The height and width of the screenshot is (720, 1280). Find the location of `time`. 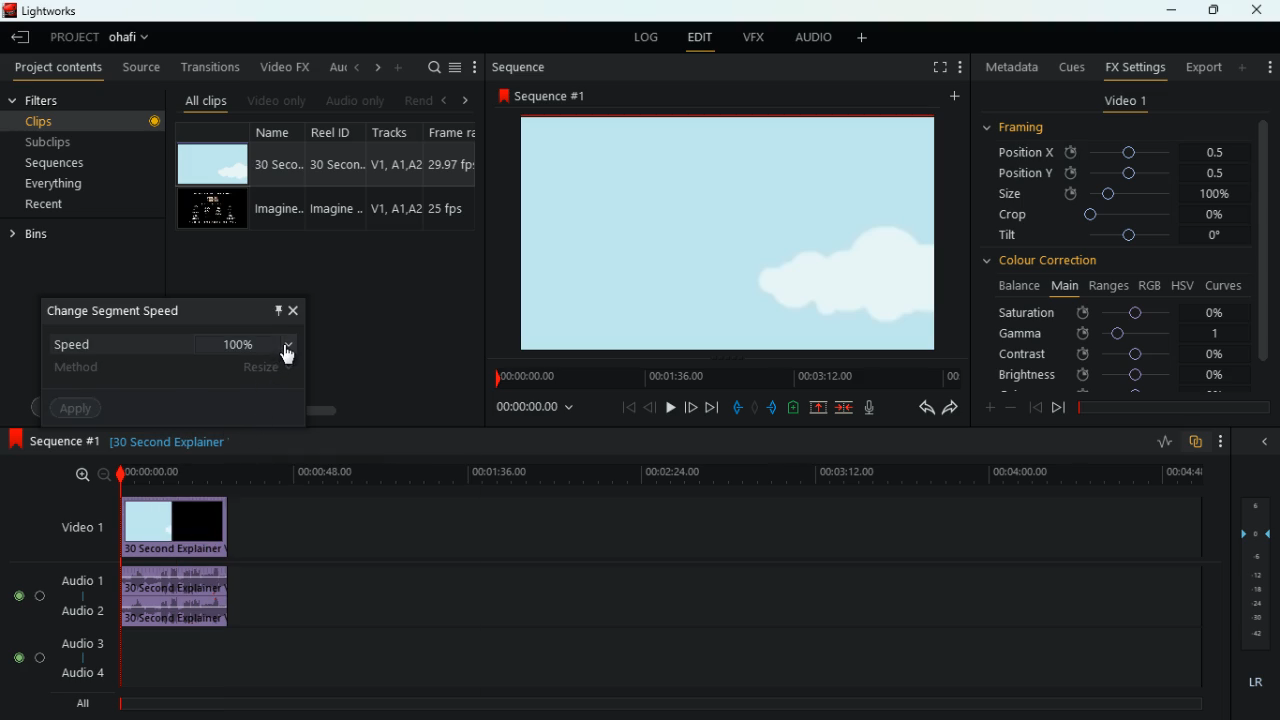

time is located at coordinates (659, 475).